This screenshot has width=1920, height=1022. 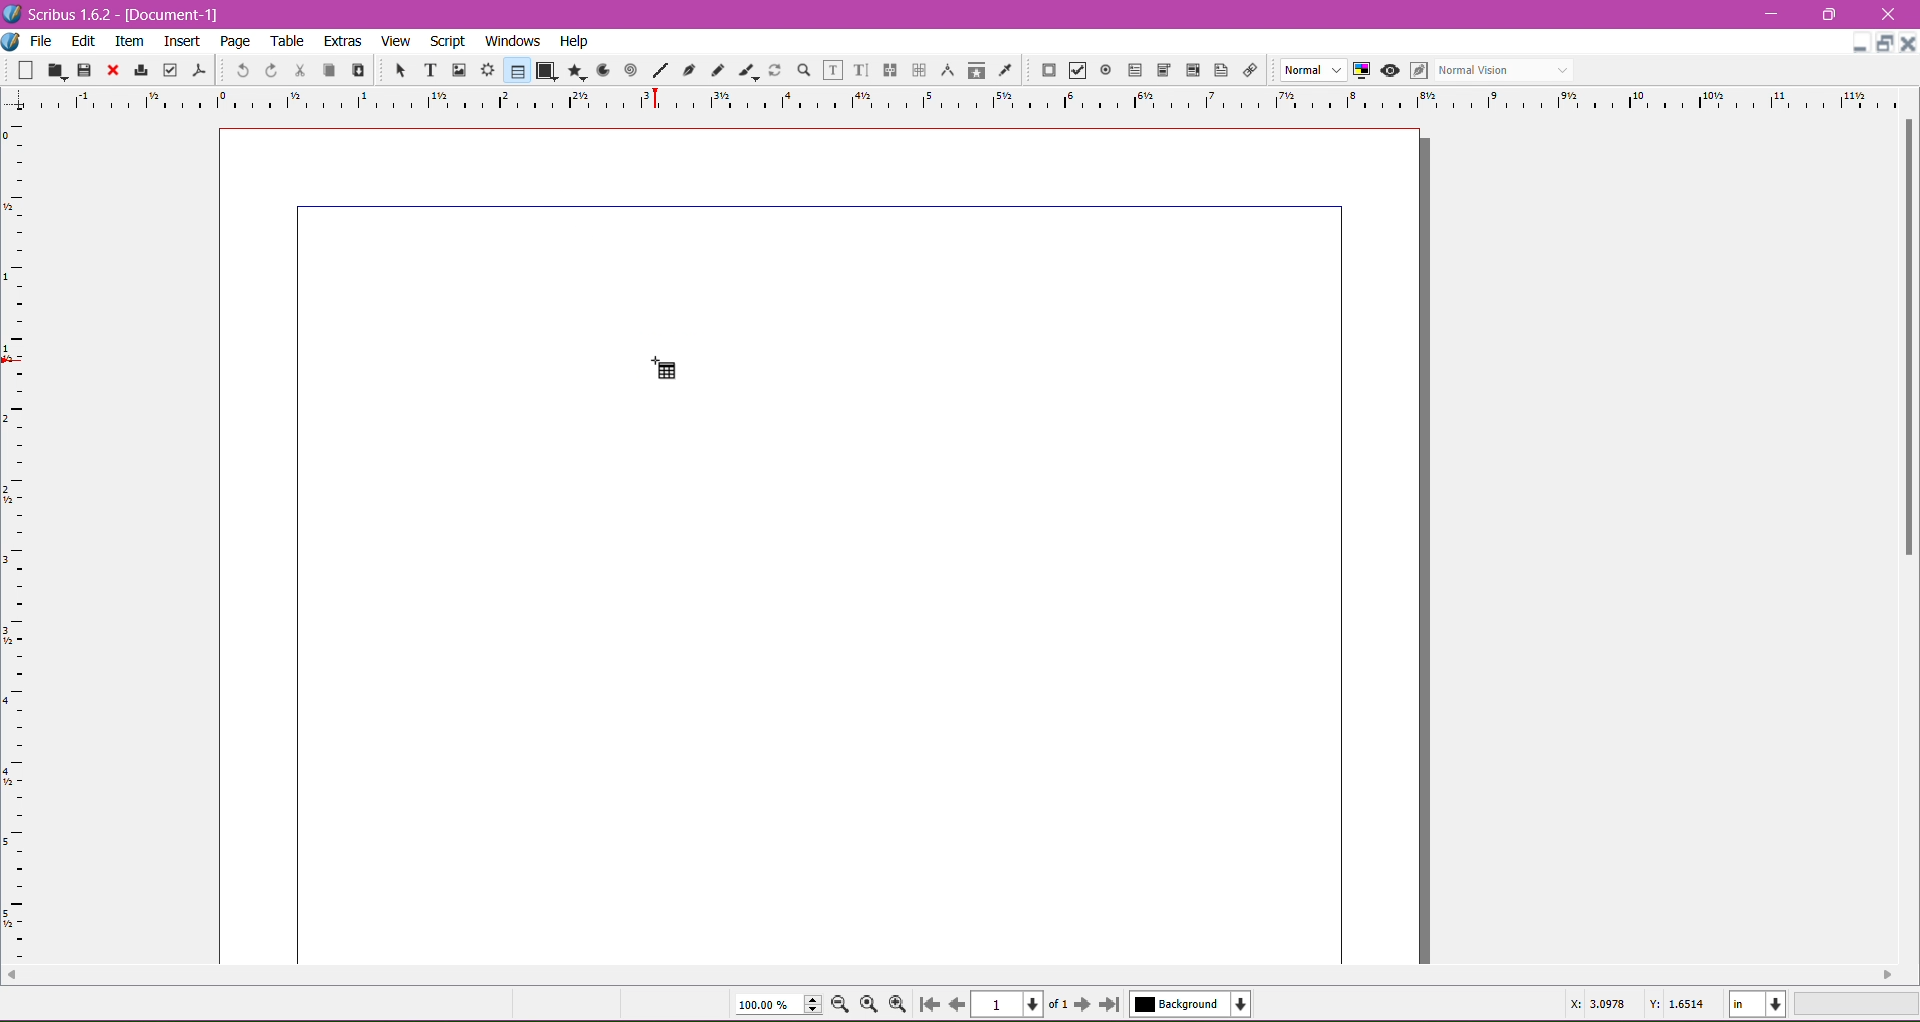 I want to click on PDF Push button, so click(x=1046, y=71).